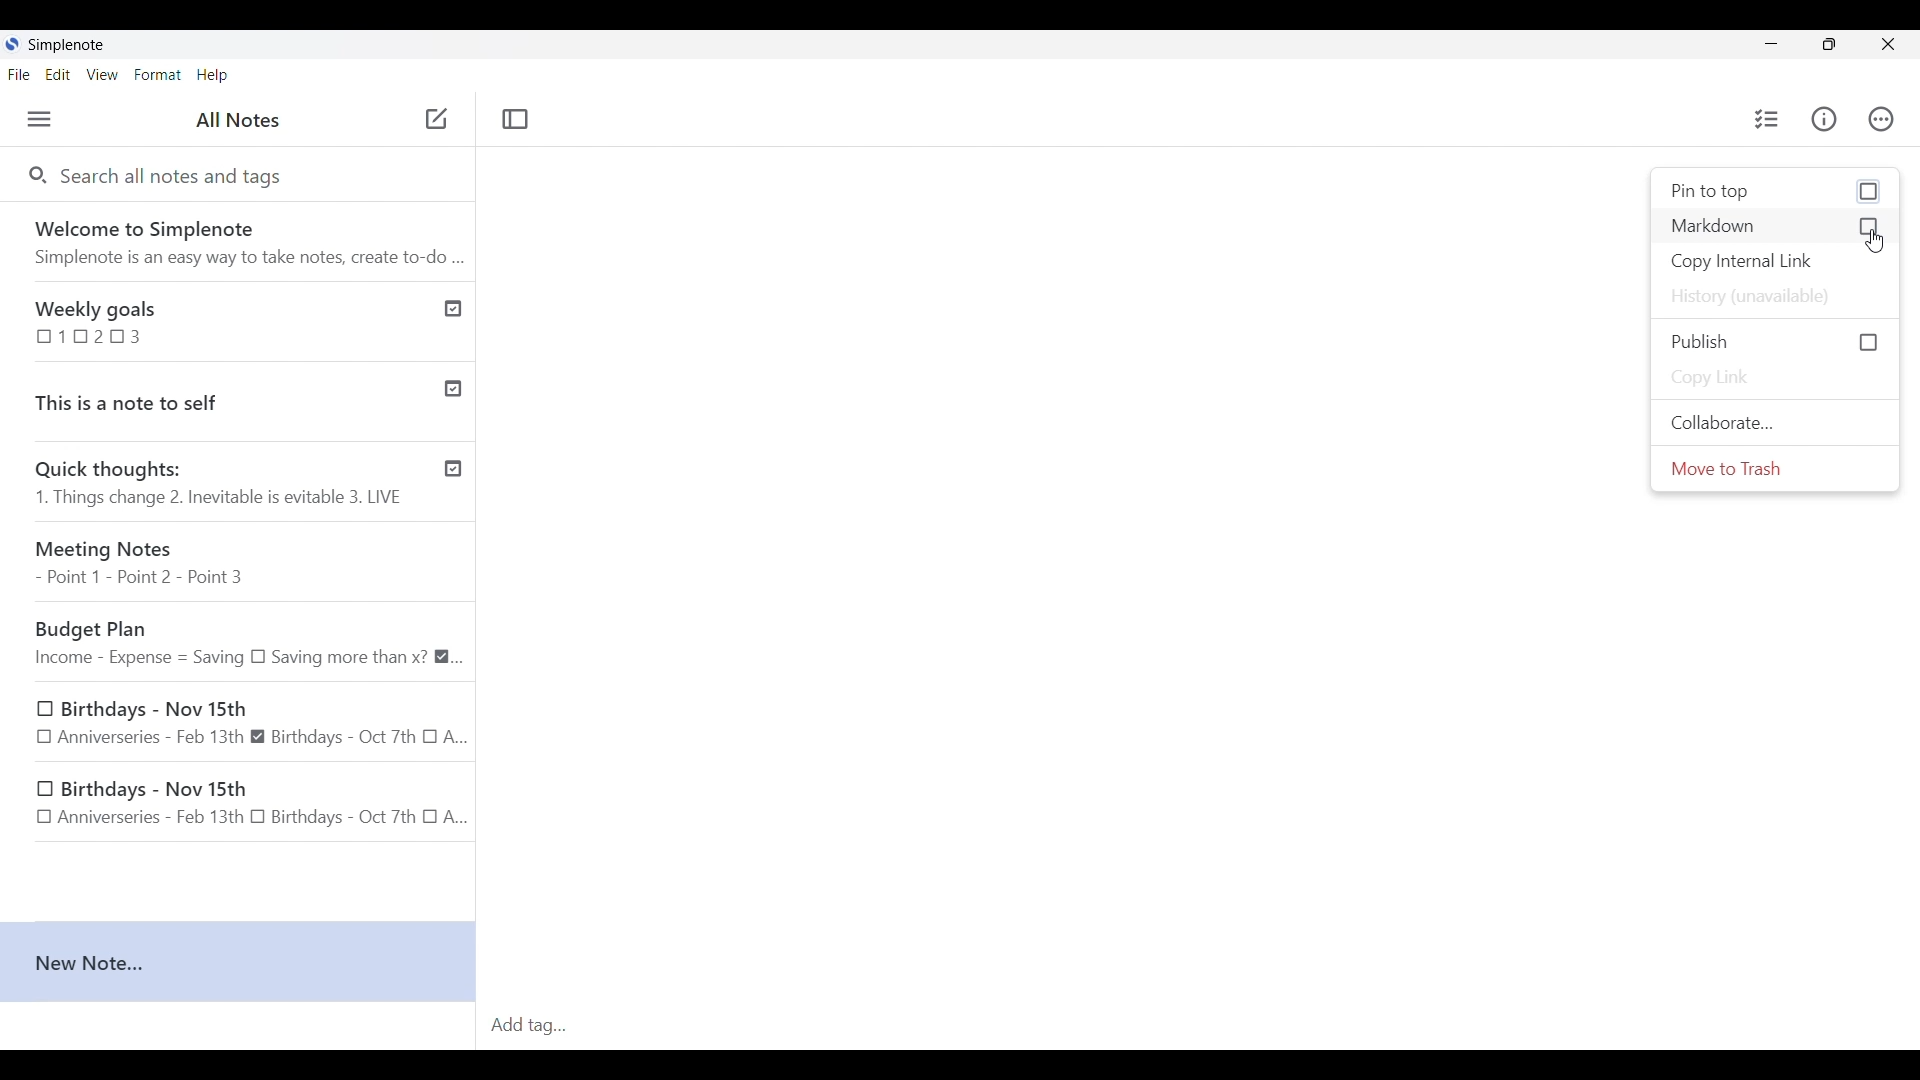 The height and width of the screenshot is (1080, 1920). What do you see at coordinates (1774, 226) in the screenshot?
I see `Click to Markdown` at bounding box center [1774, 226].